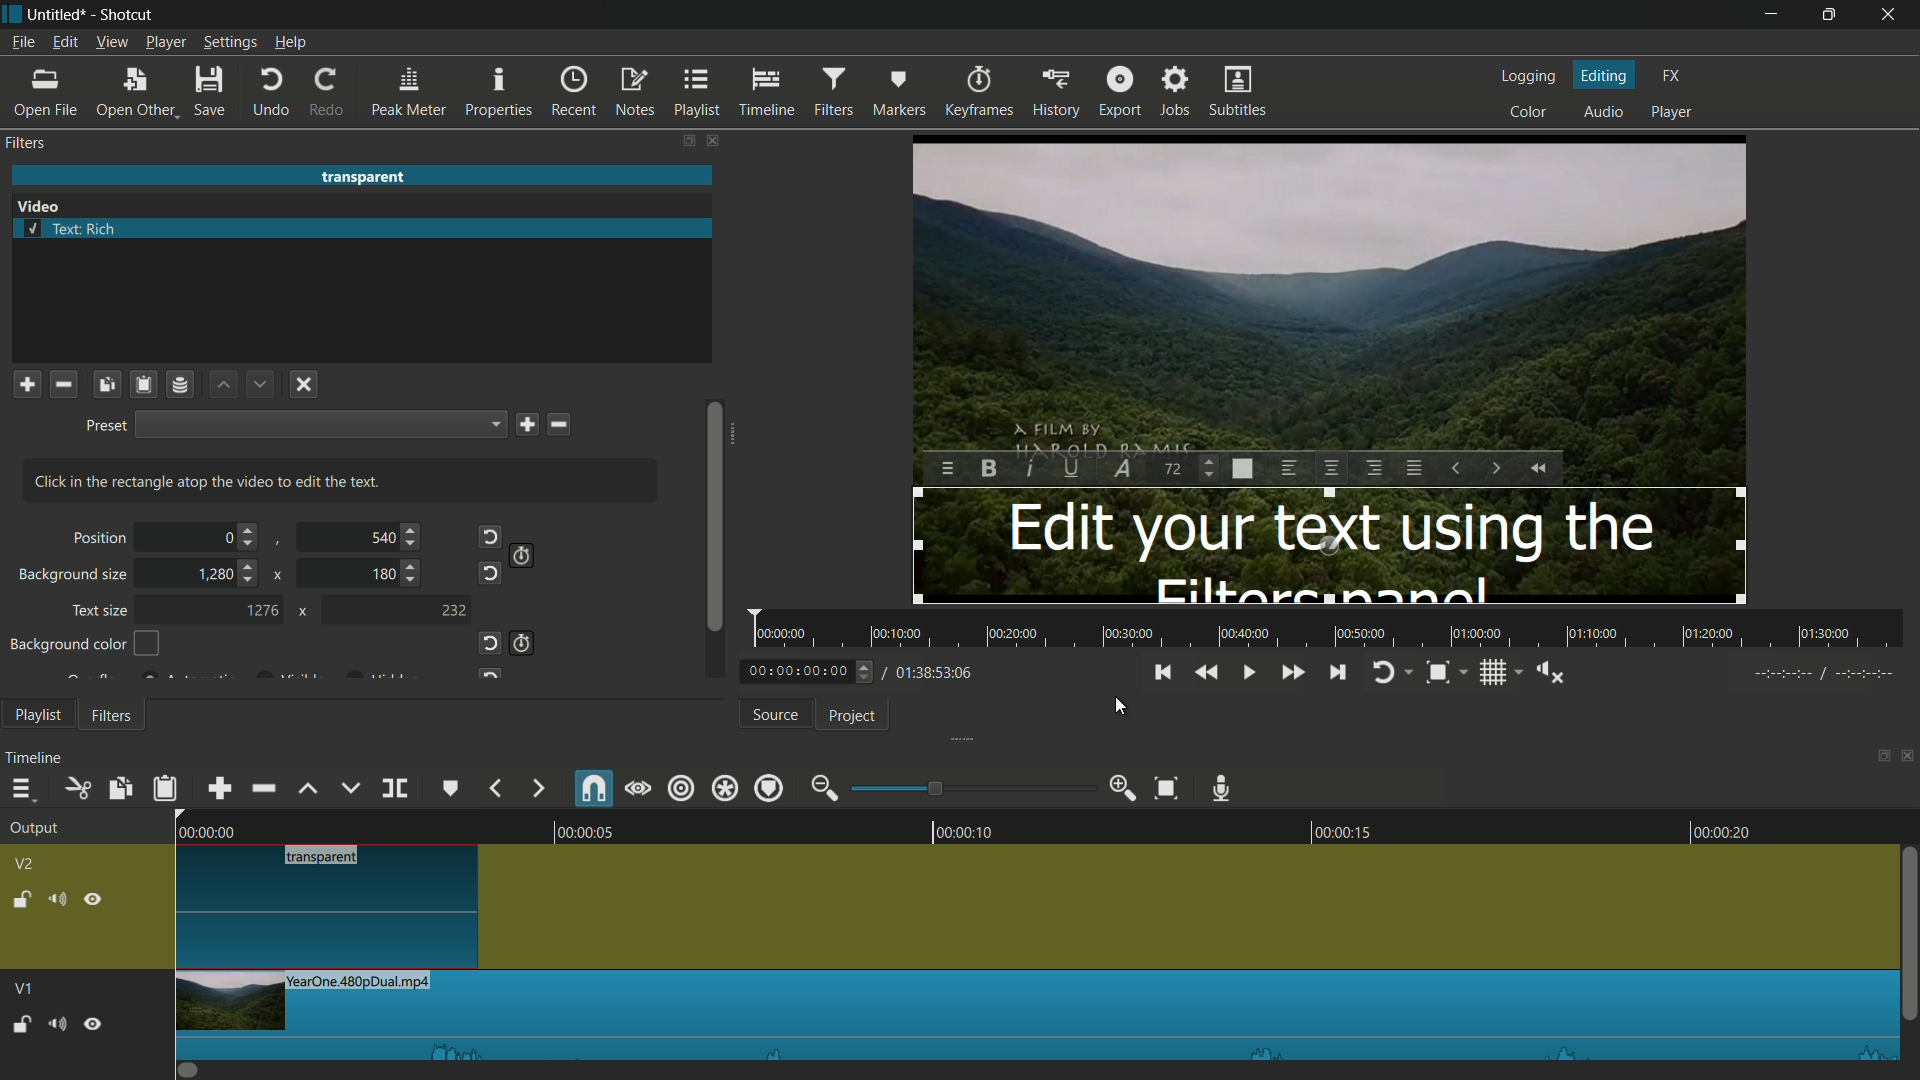 This screenshot has width=1920, height=1080. Describe the element at coordinates (181, 387) in the screenshot. I see `Channel` at that location.